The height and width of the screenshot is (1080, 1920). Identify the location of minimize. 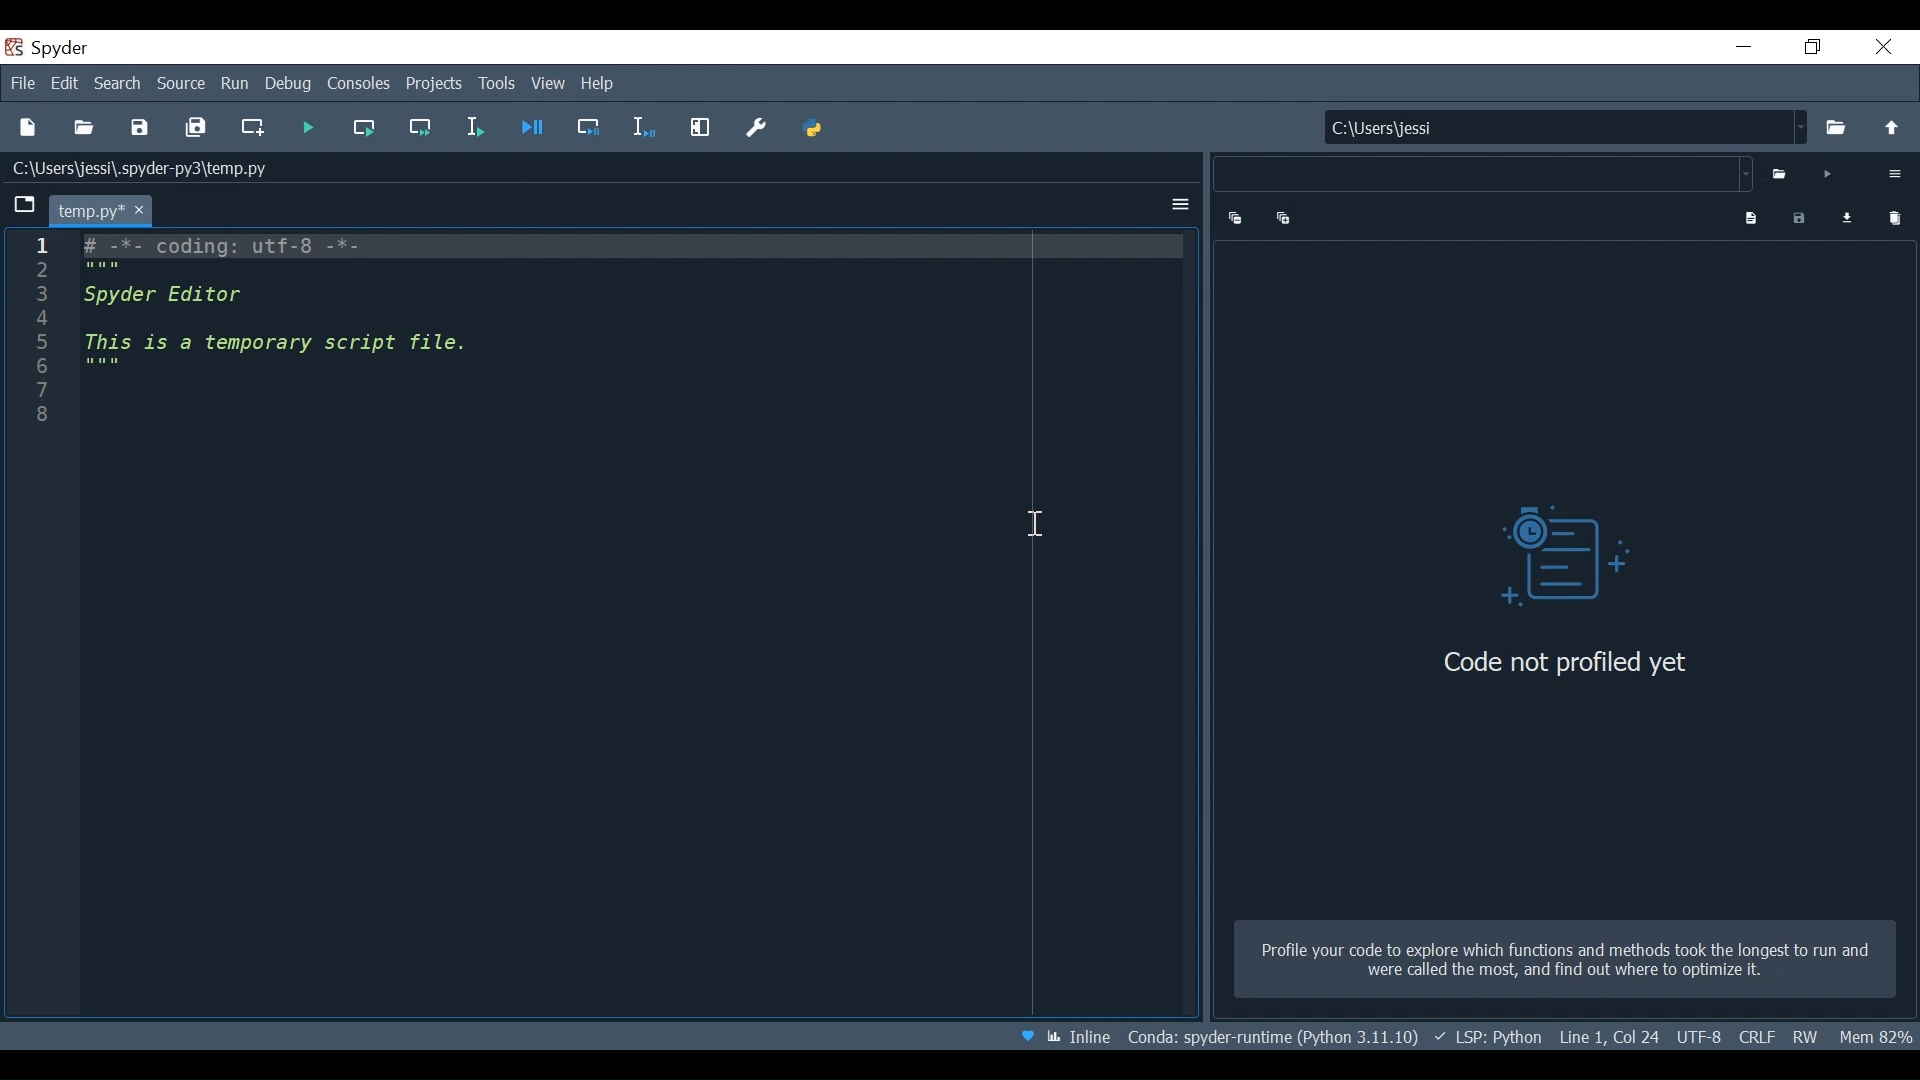
(1744, 46).